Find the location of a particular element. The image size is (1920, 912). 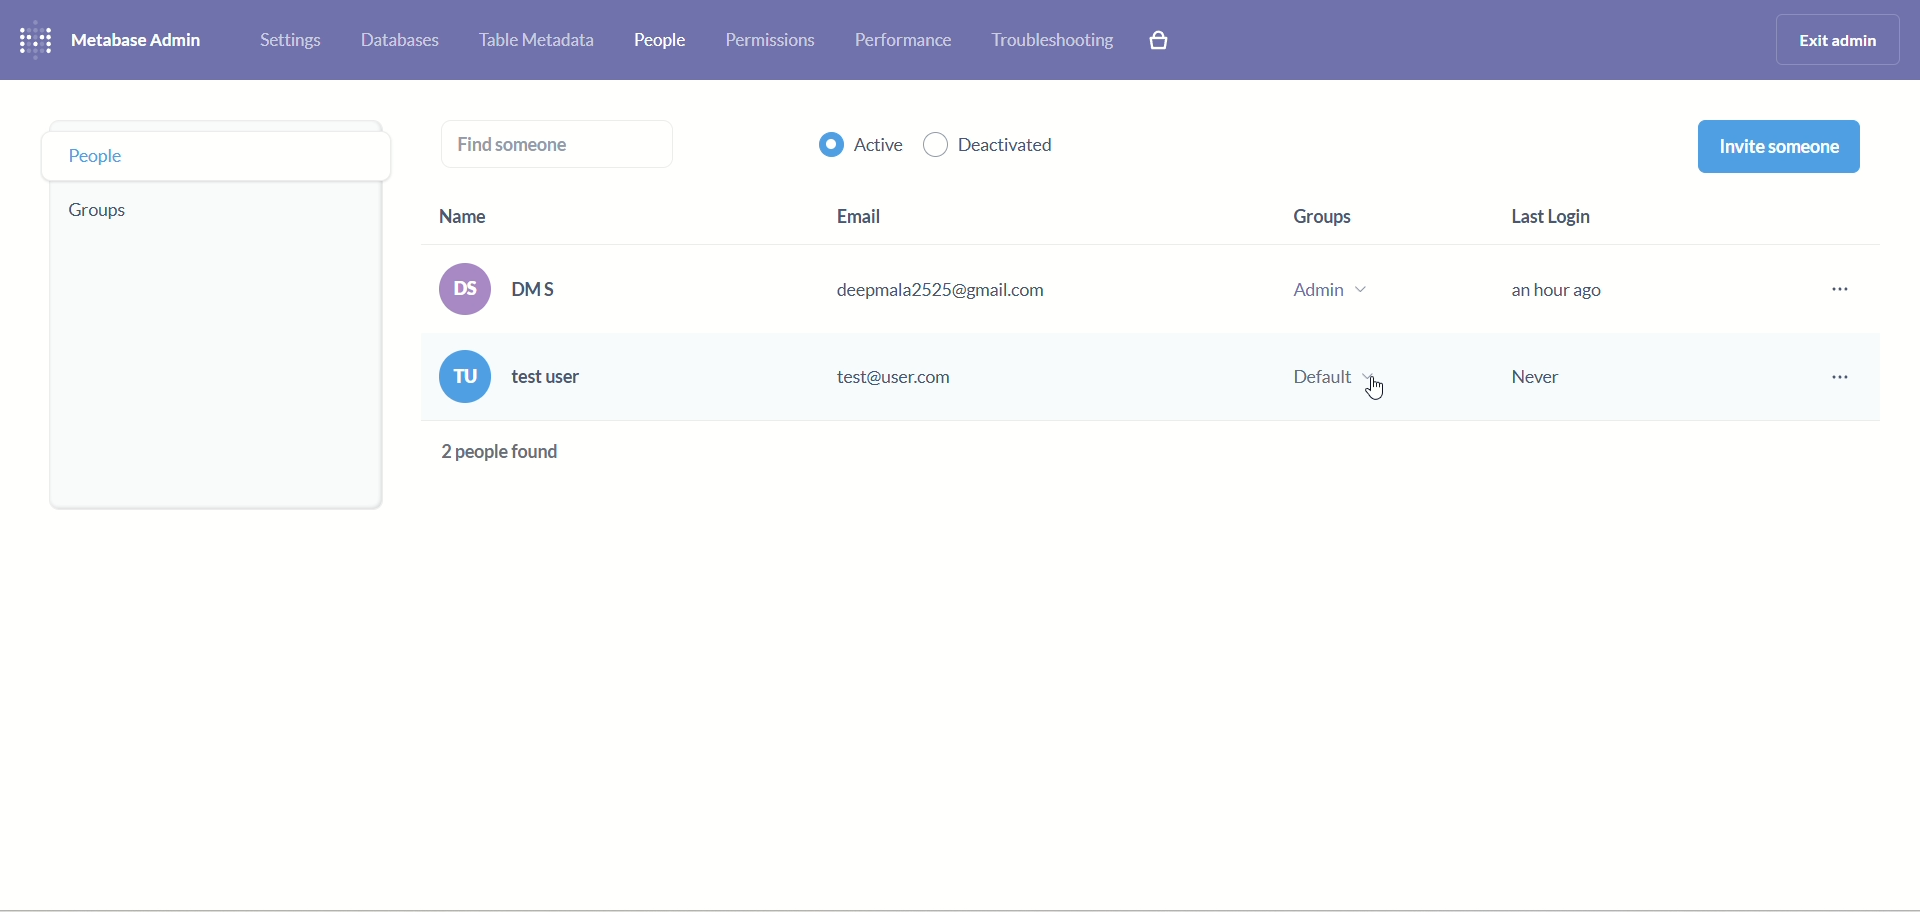

email is located at coordinates (935, 311).